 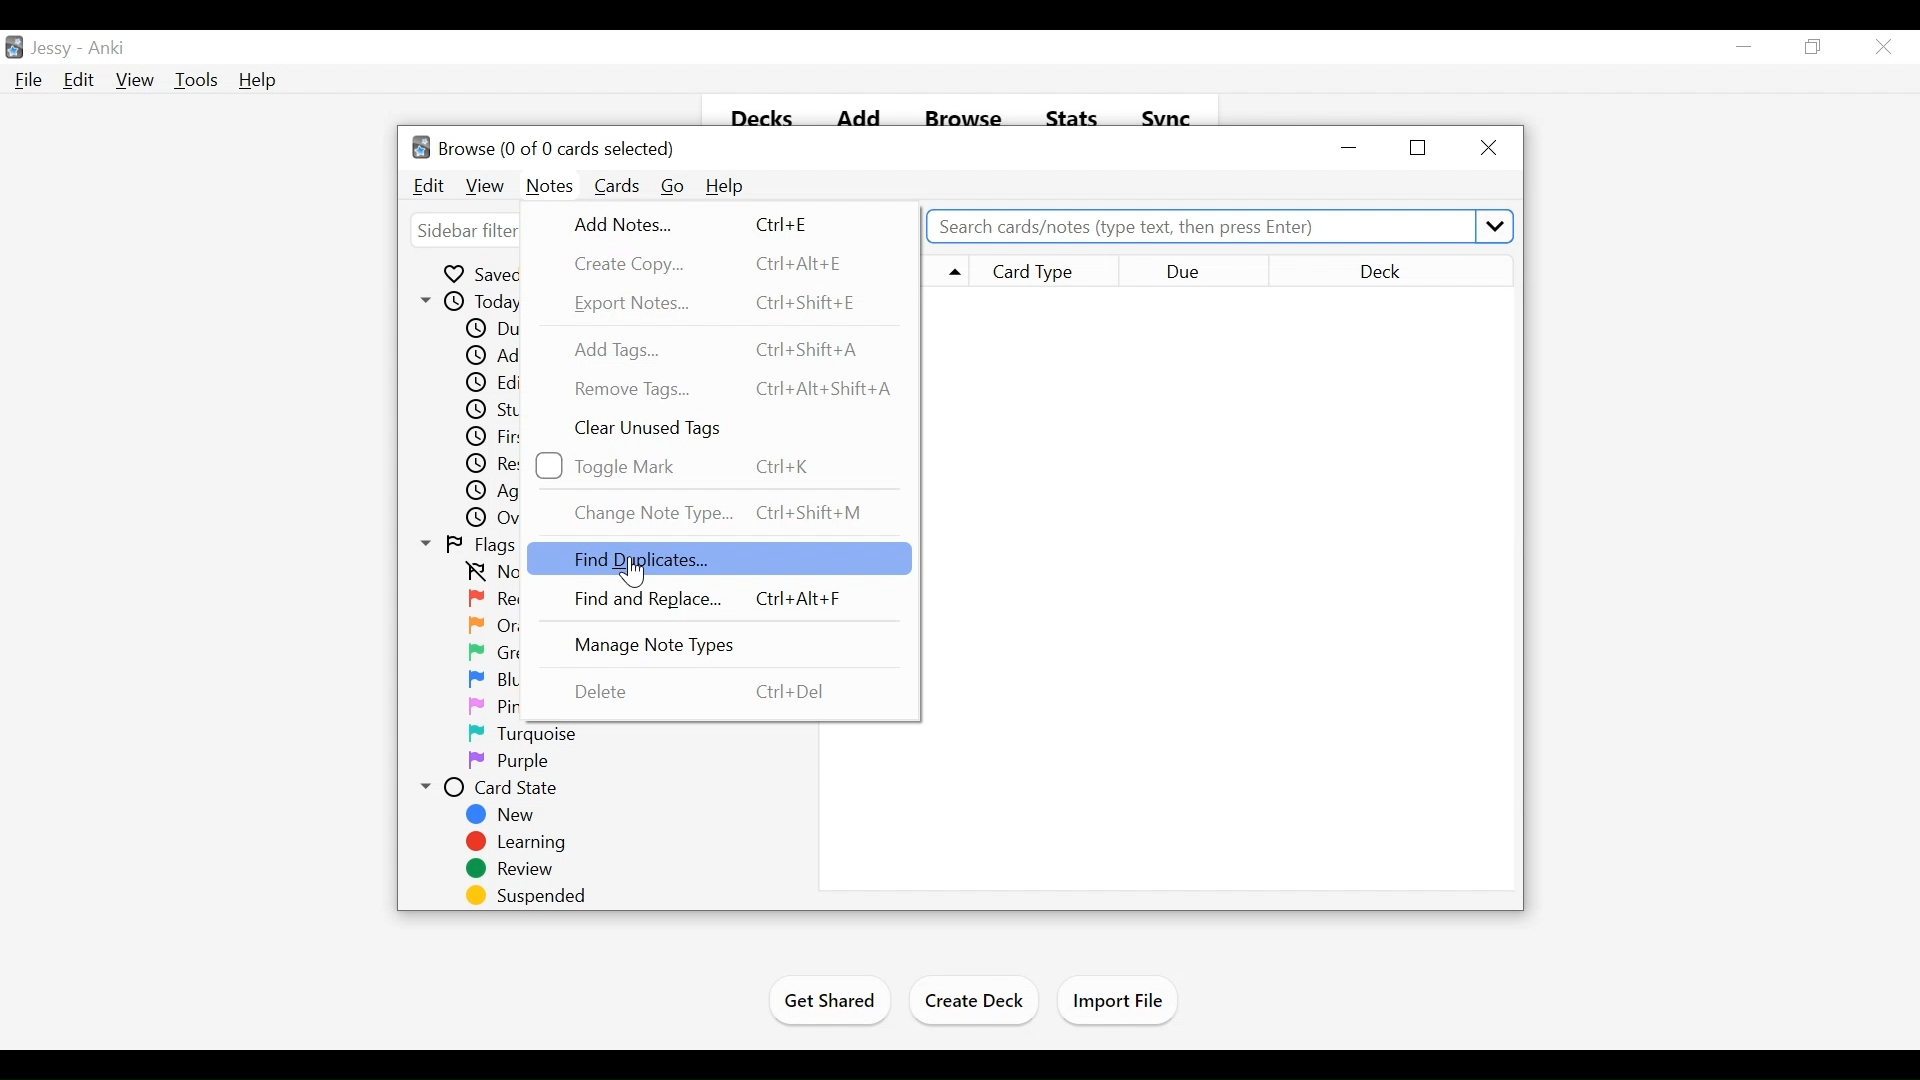 I want to click on View, so click(x=487, y=187).